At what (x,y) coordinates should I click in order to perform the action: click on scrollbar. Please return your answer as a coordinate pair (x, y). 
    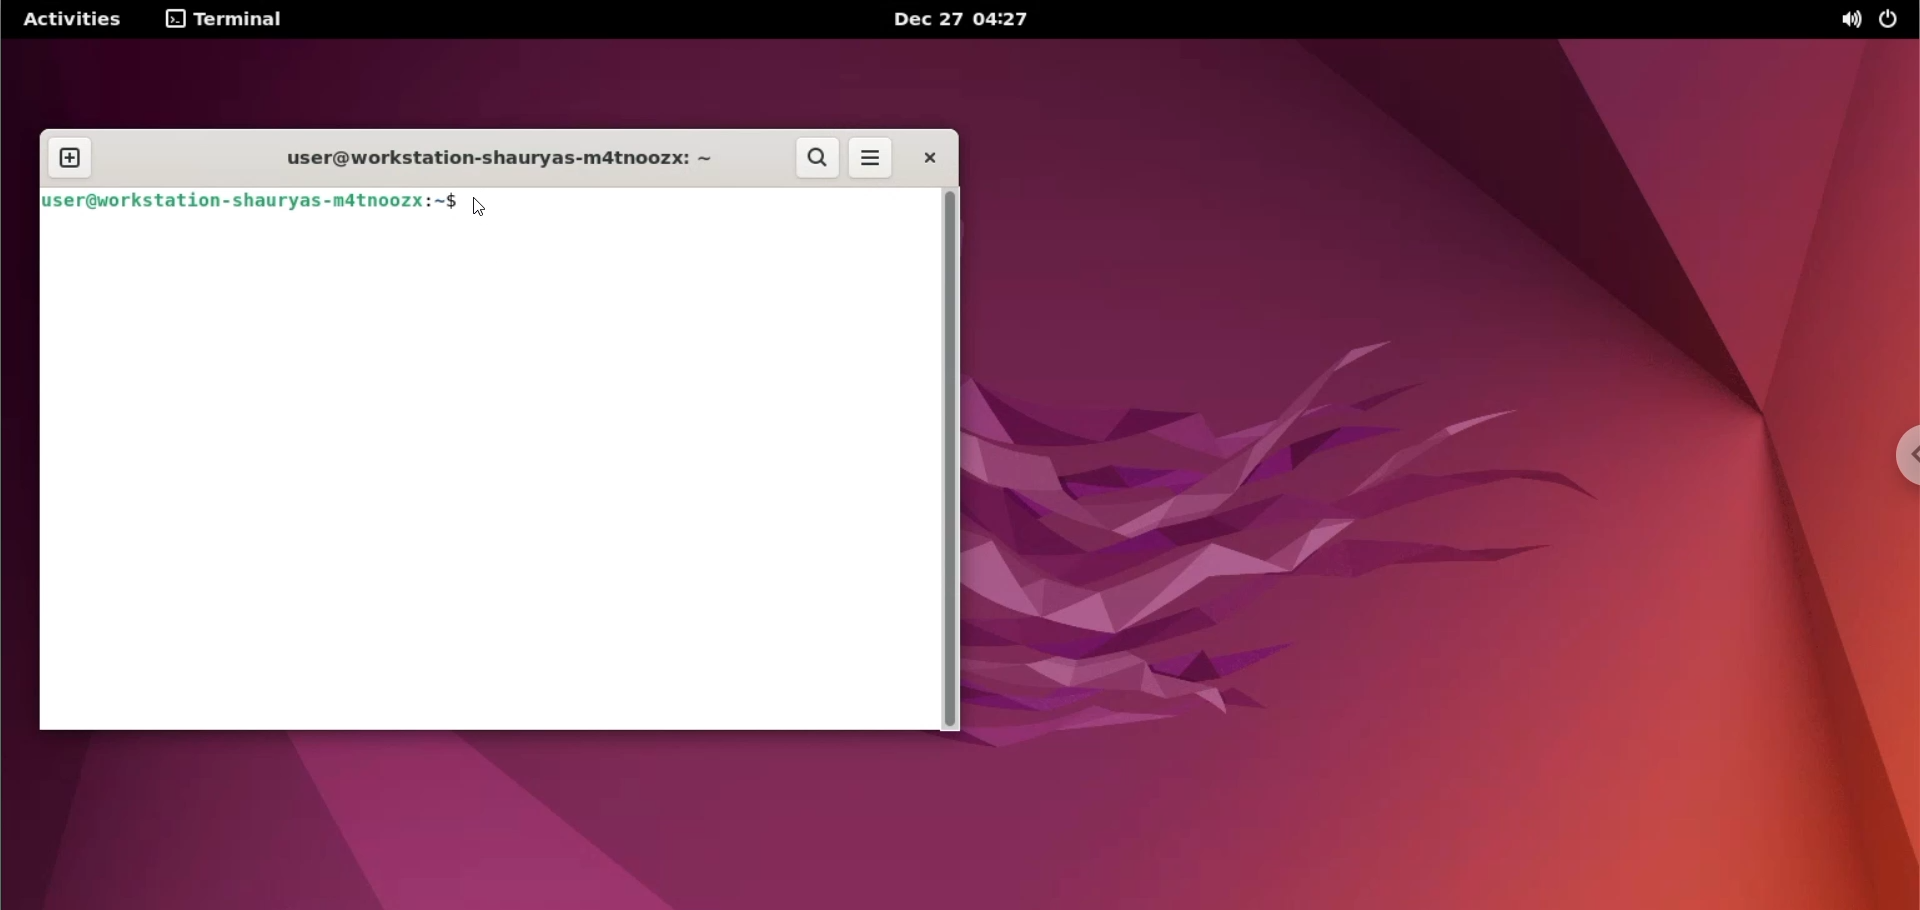
    Looking at the image, I should click on (950, 458).